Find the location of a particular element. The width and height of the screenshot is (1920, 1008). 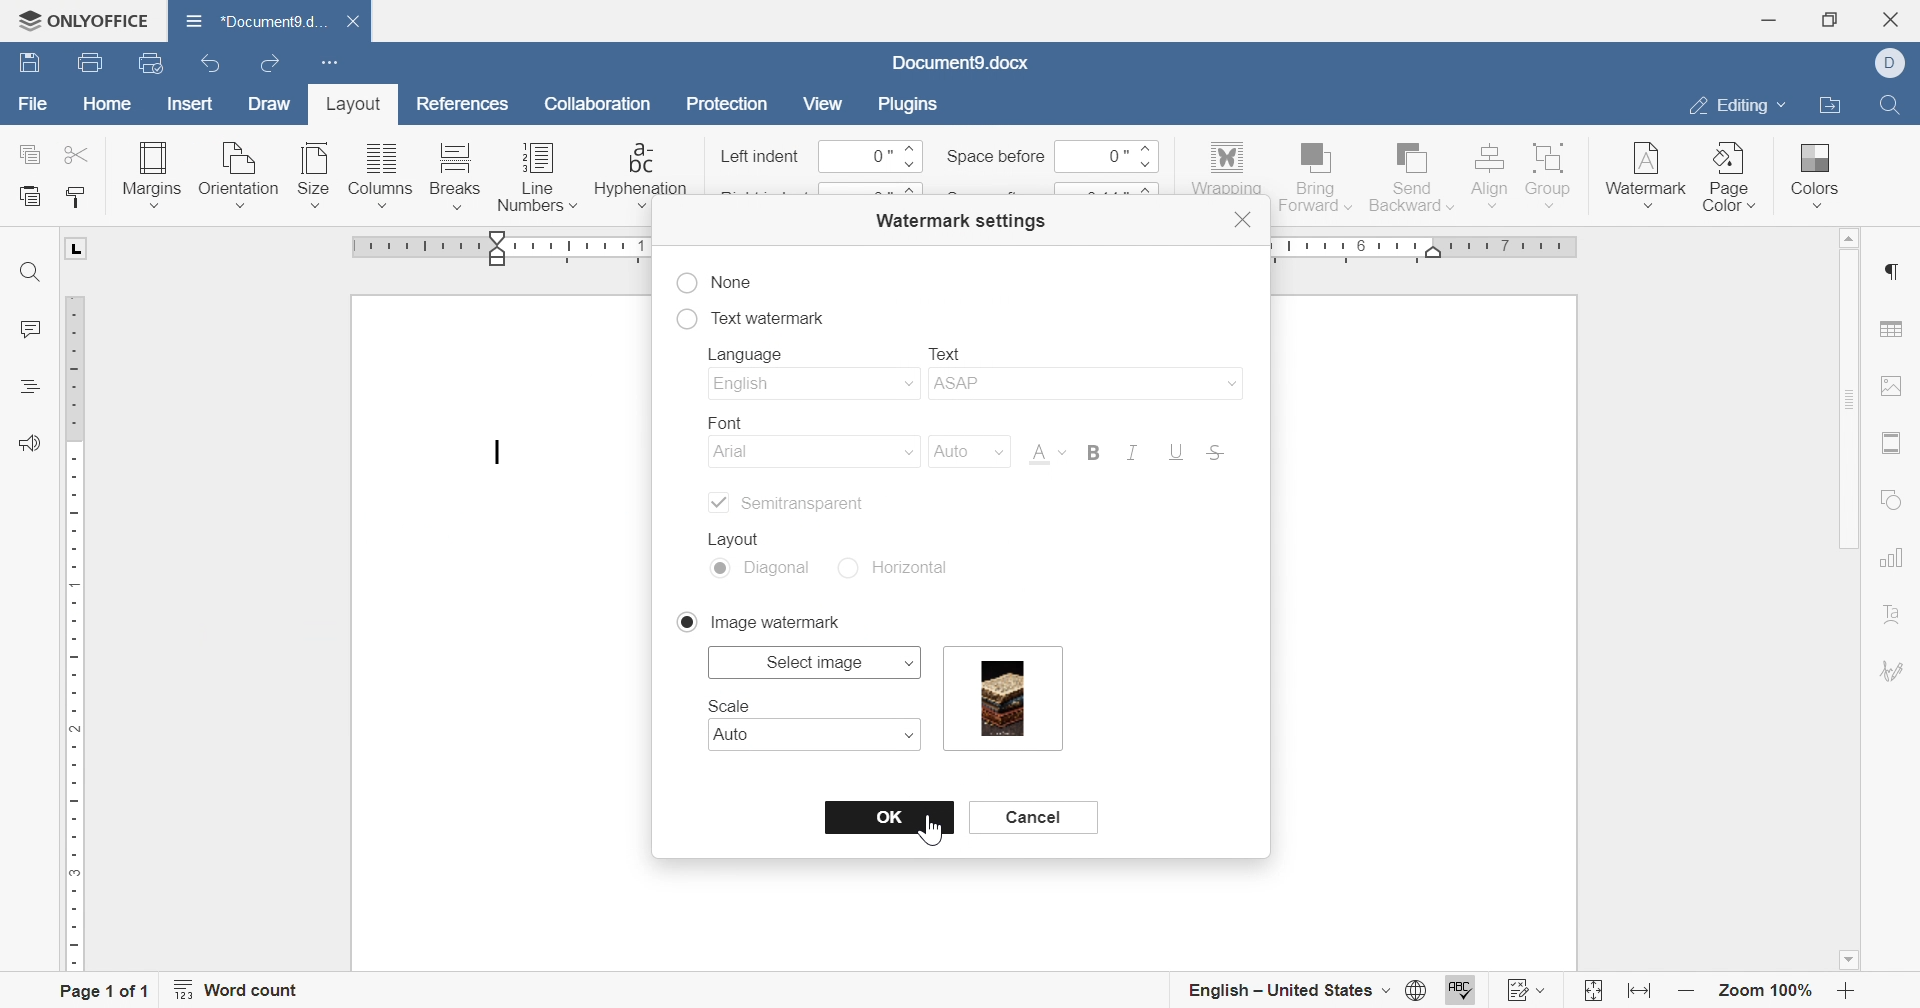

layout is located at coordinates (741, 536).